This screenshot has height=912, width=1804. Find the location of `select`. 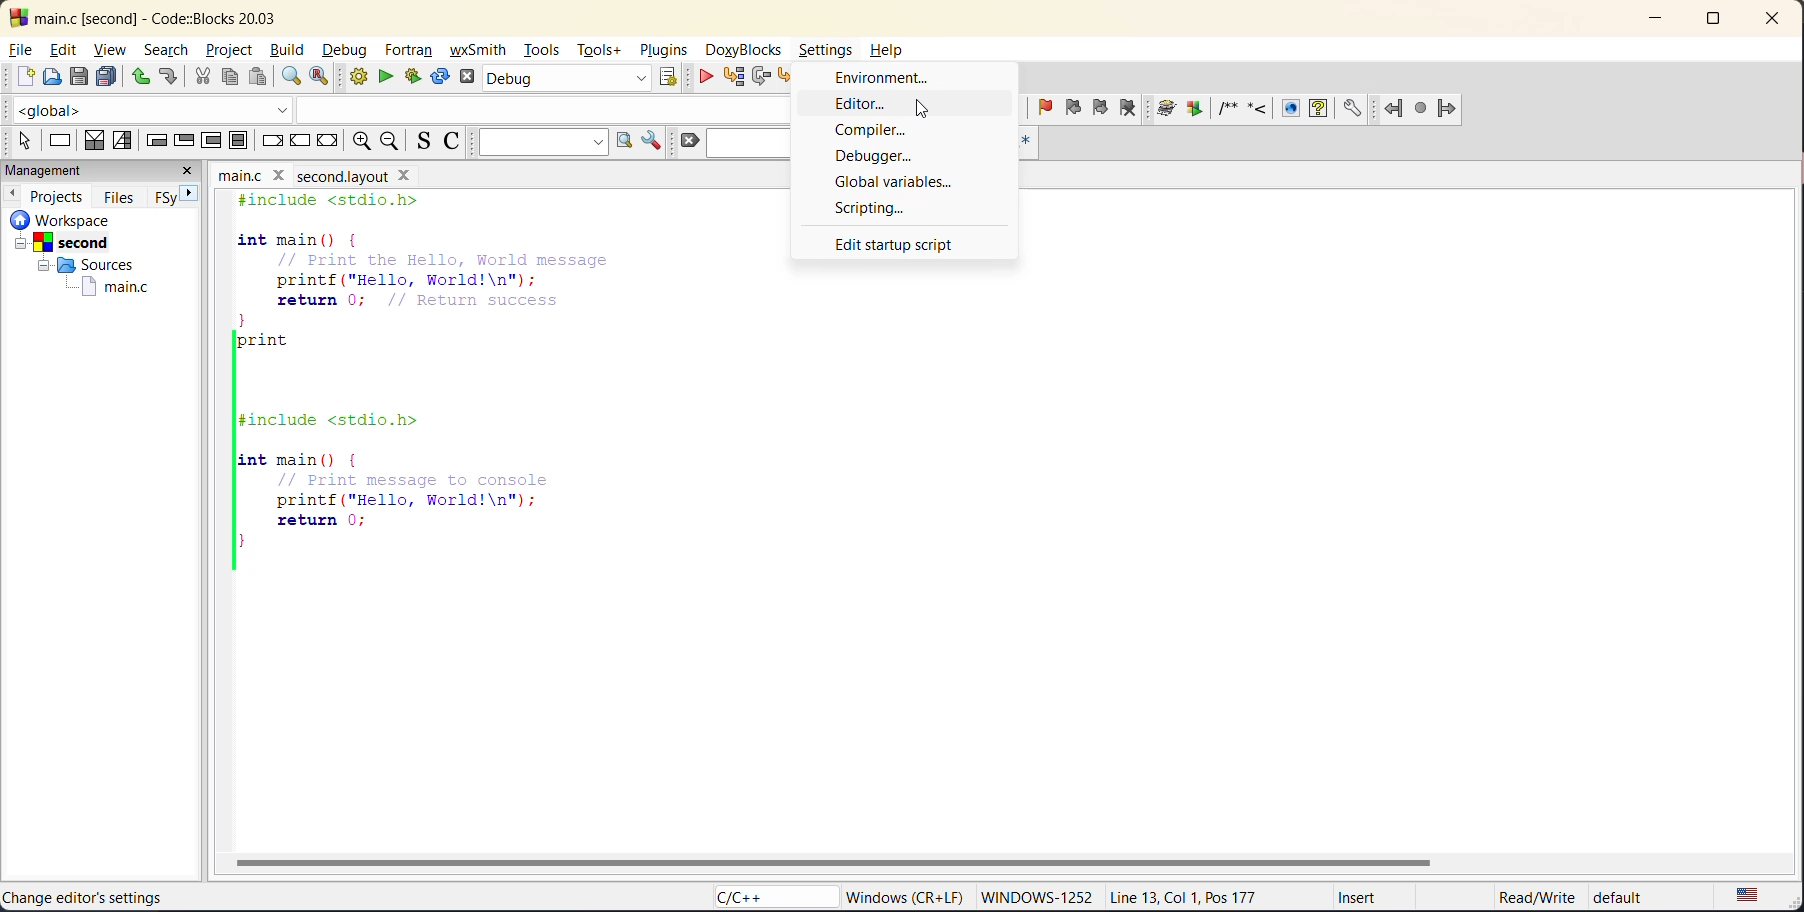

select is located at coordinates (18, 138).